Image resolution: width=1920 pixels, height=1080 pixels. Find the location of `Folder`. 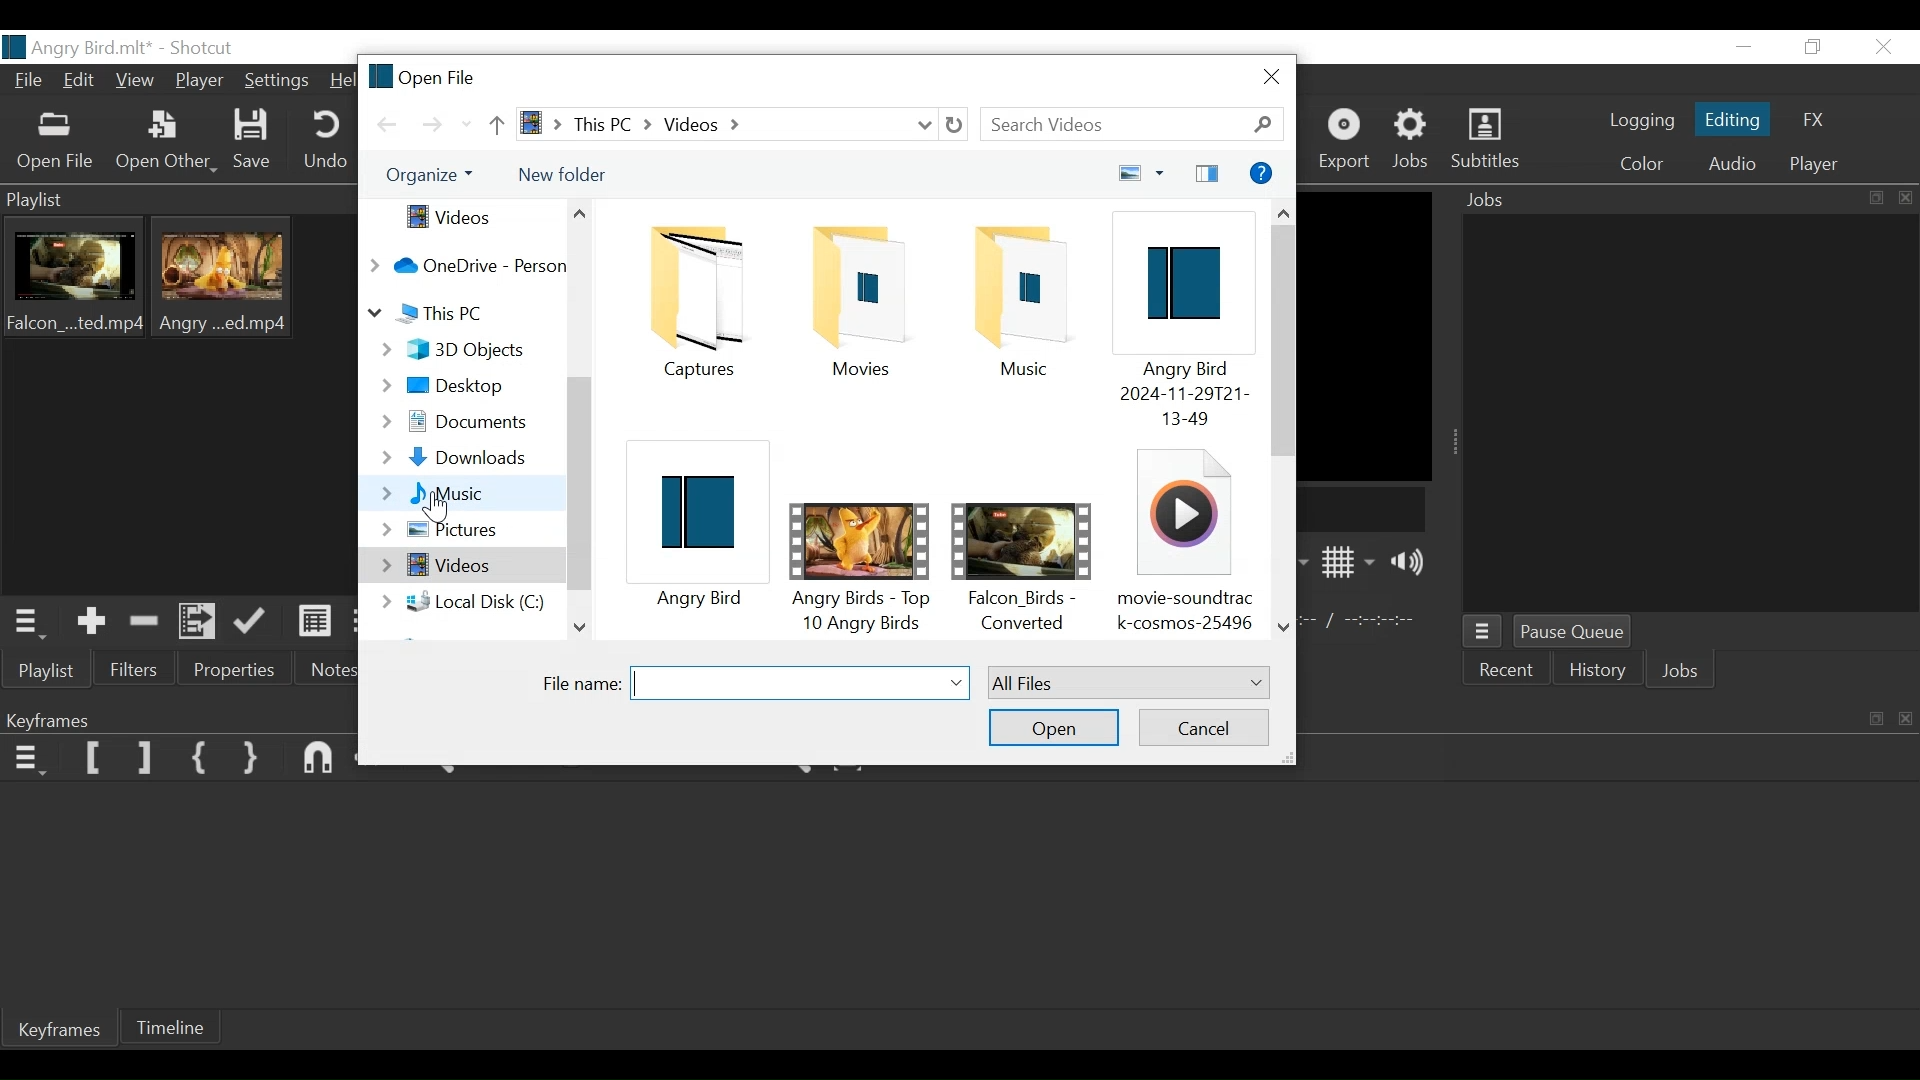

Folder is located at coordinates (863, 298).